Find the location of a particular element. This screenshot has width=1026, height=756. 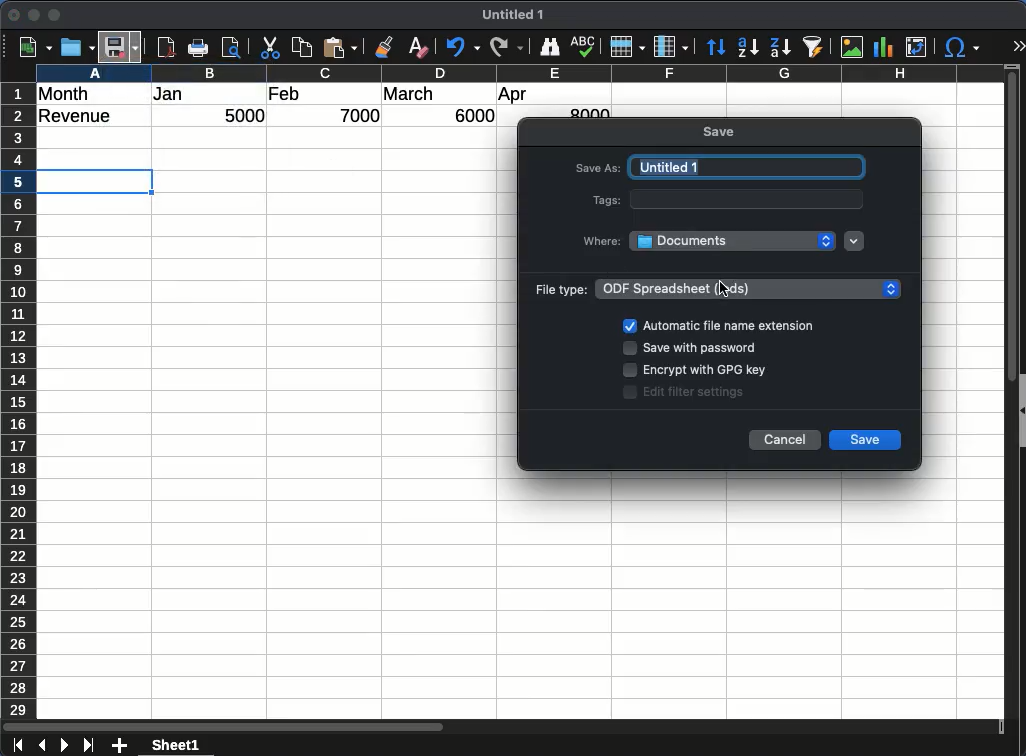

6000 is located at coordinates (469, 116).